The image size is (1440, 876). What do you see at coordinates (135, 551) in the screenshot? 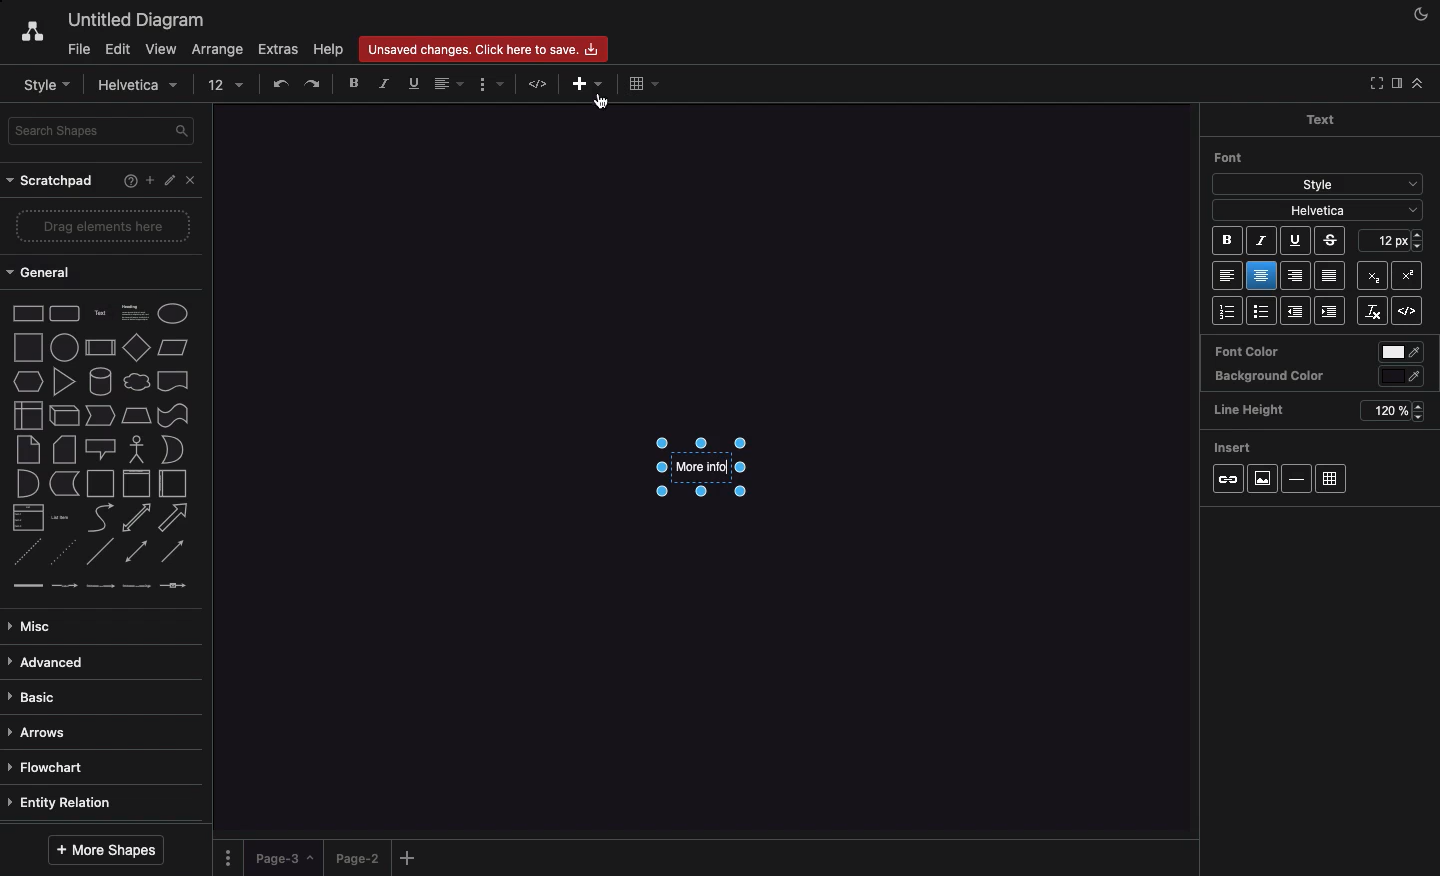
I see `bidirectional connector ` at bounding box center [135, 551].